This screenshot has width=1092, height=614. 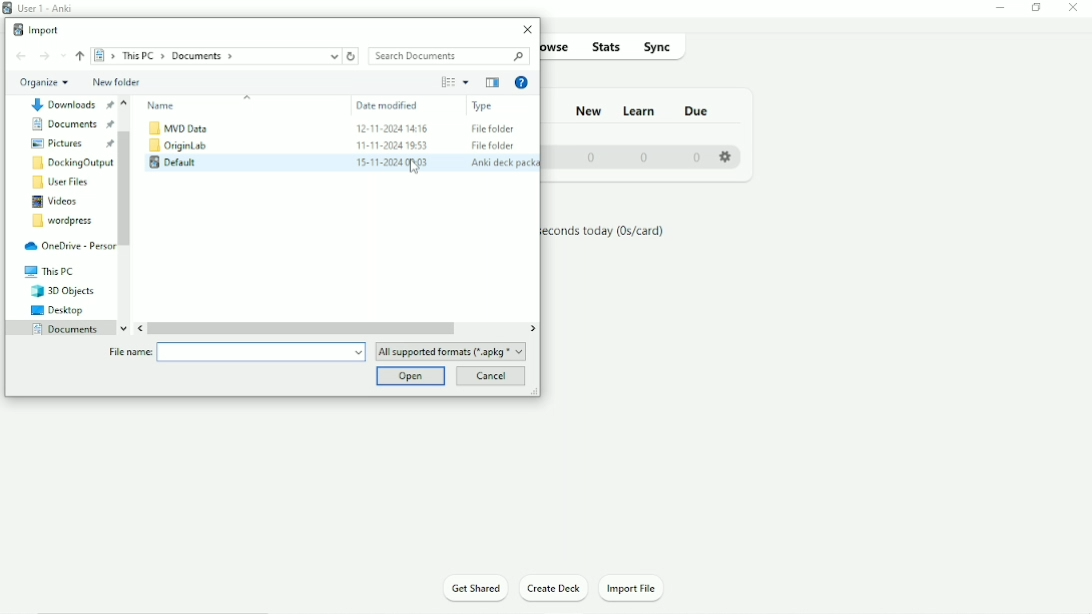 What do you see at coordinates (589, 110) in the screenshot?
I see `New` at bounding box center [589, 110].